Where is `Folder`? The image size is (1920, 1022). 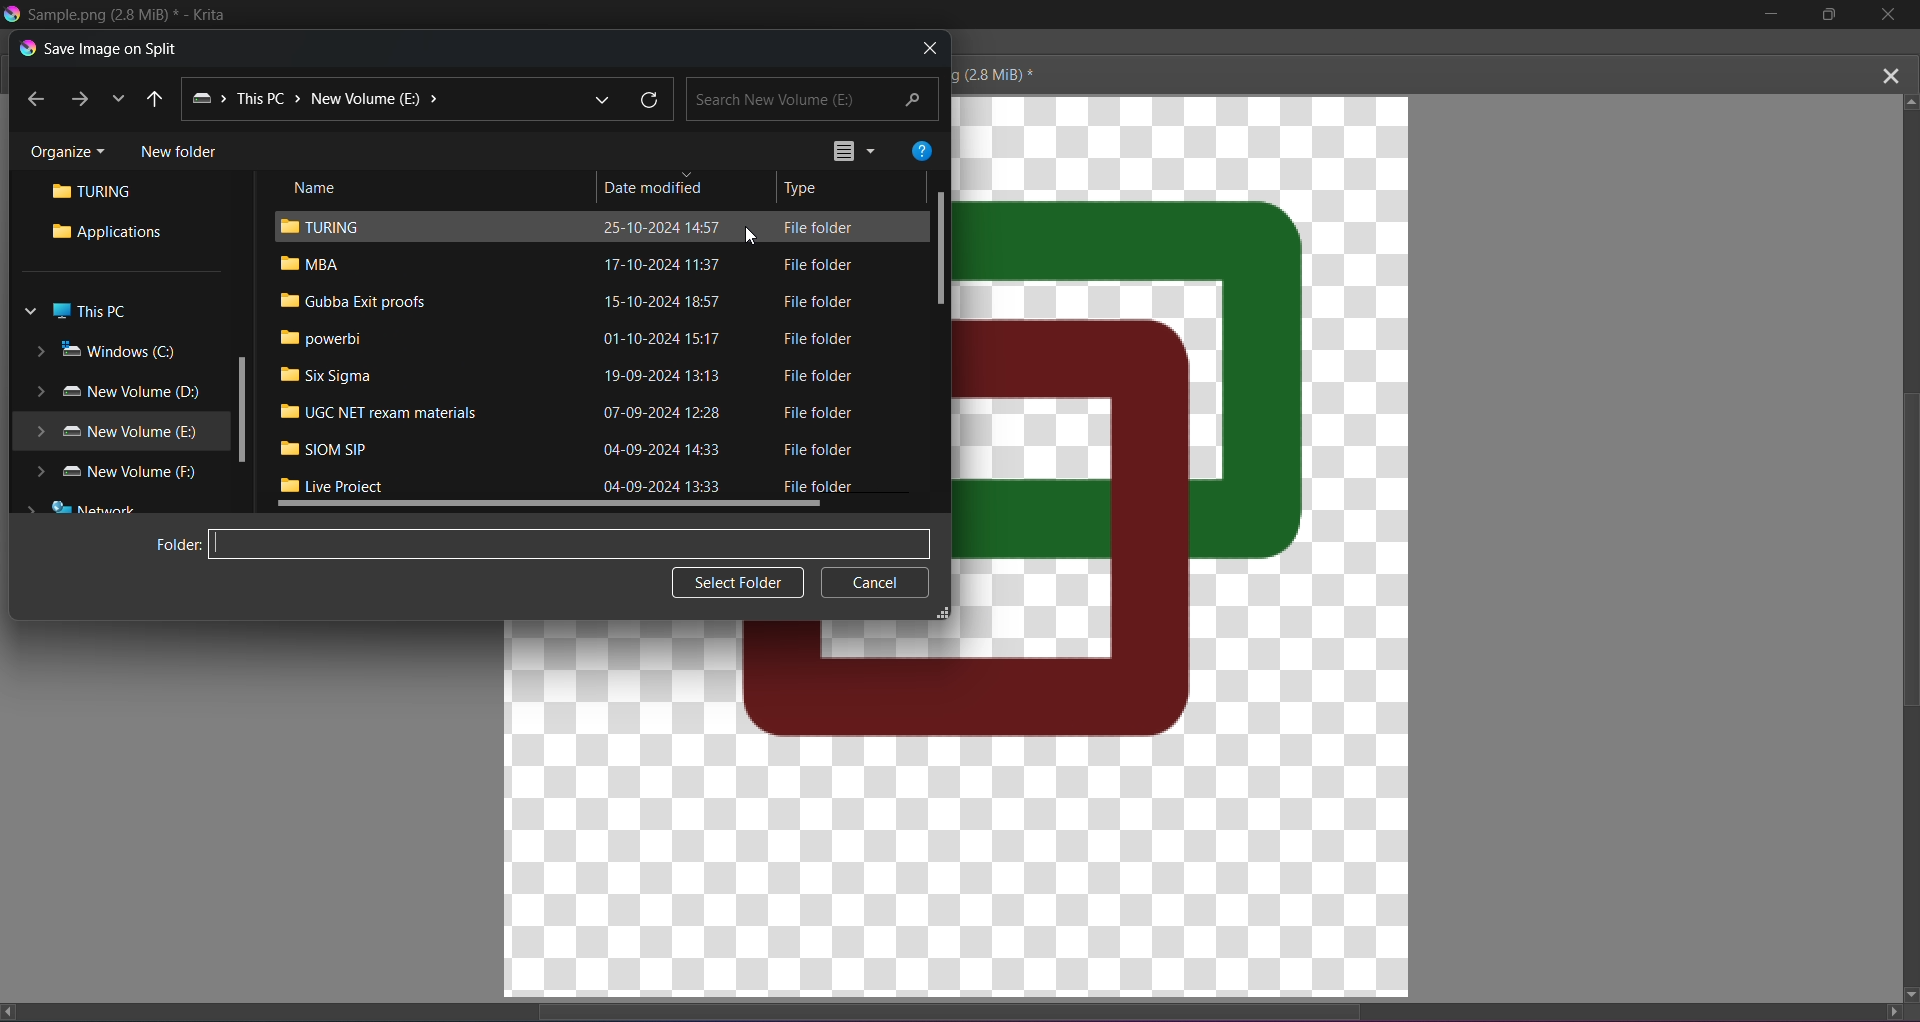
Folder is located at coordinates (170, 545).